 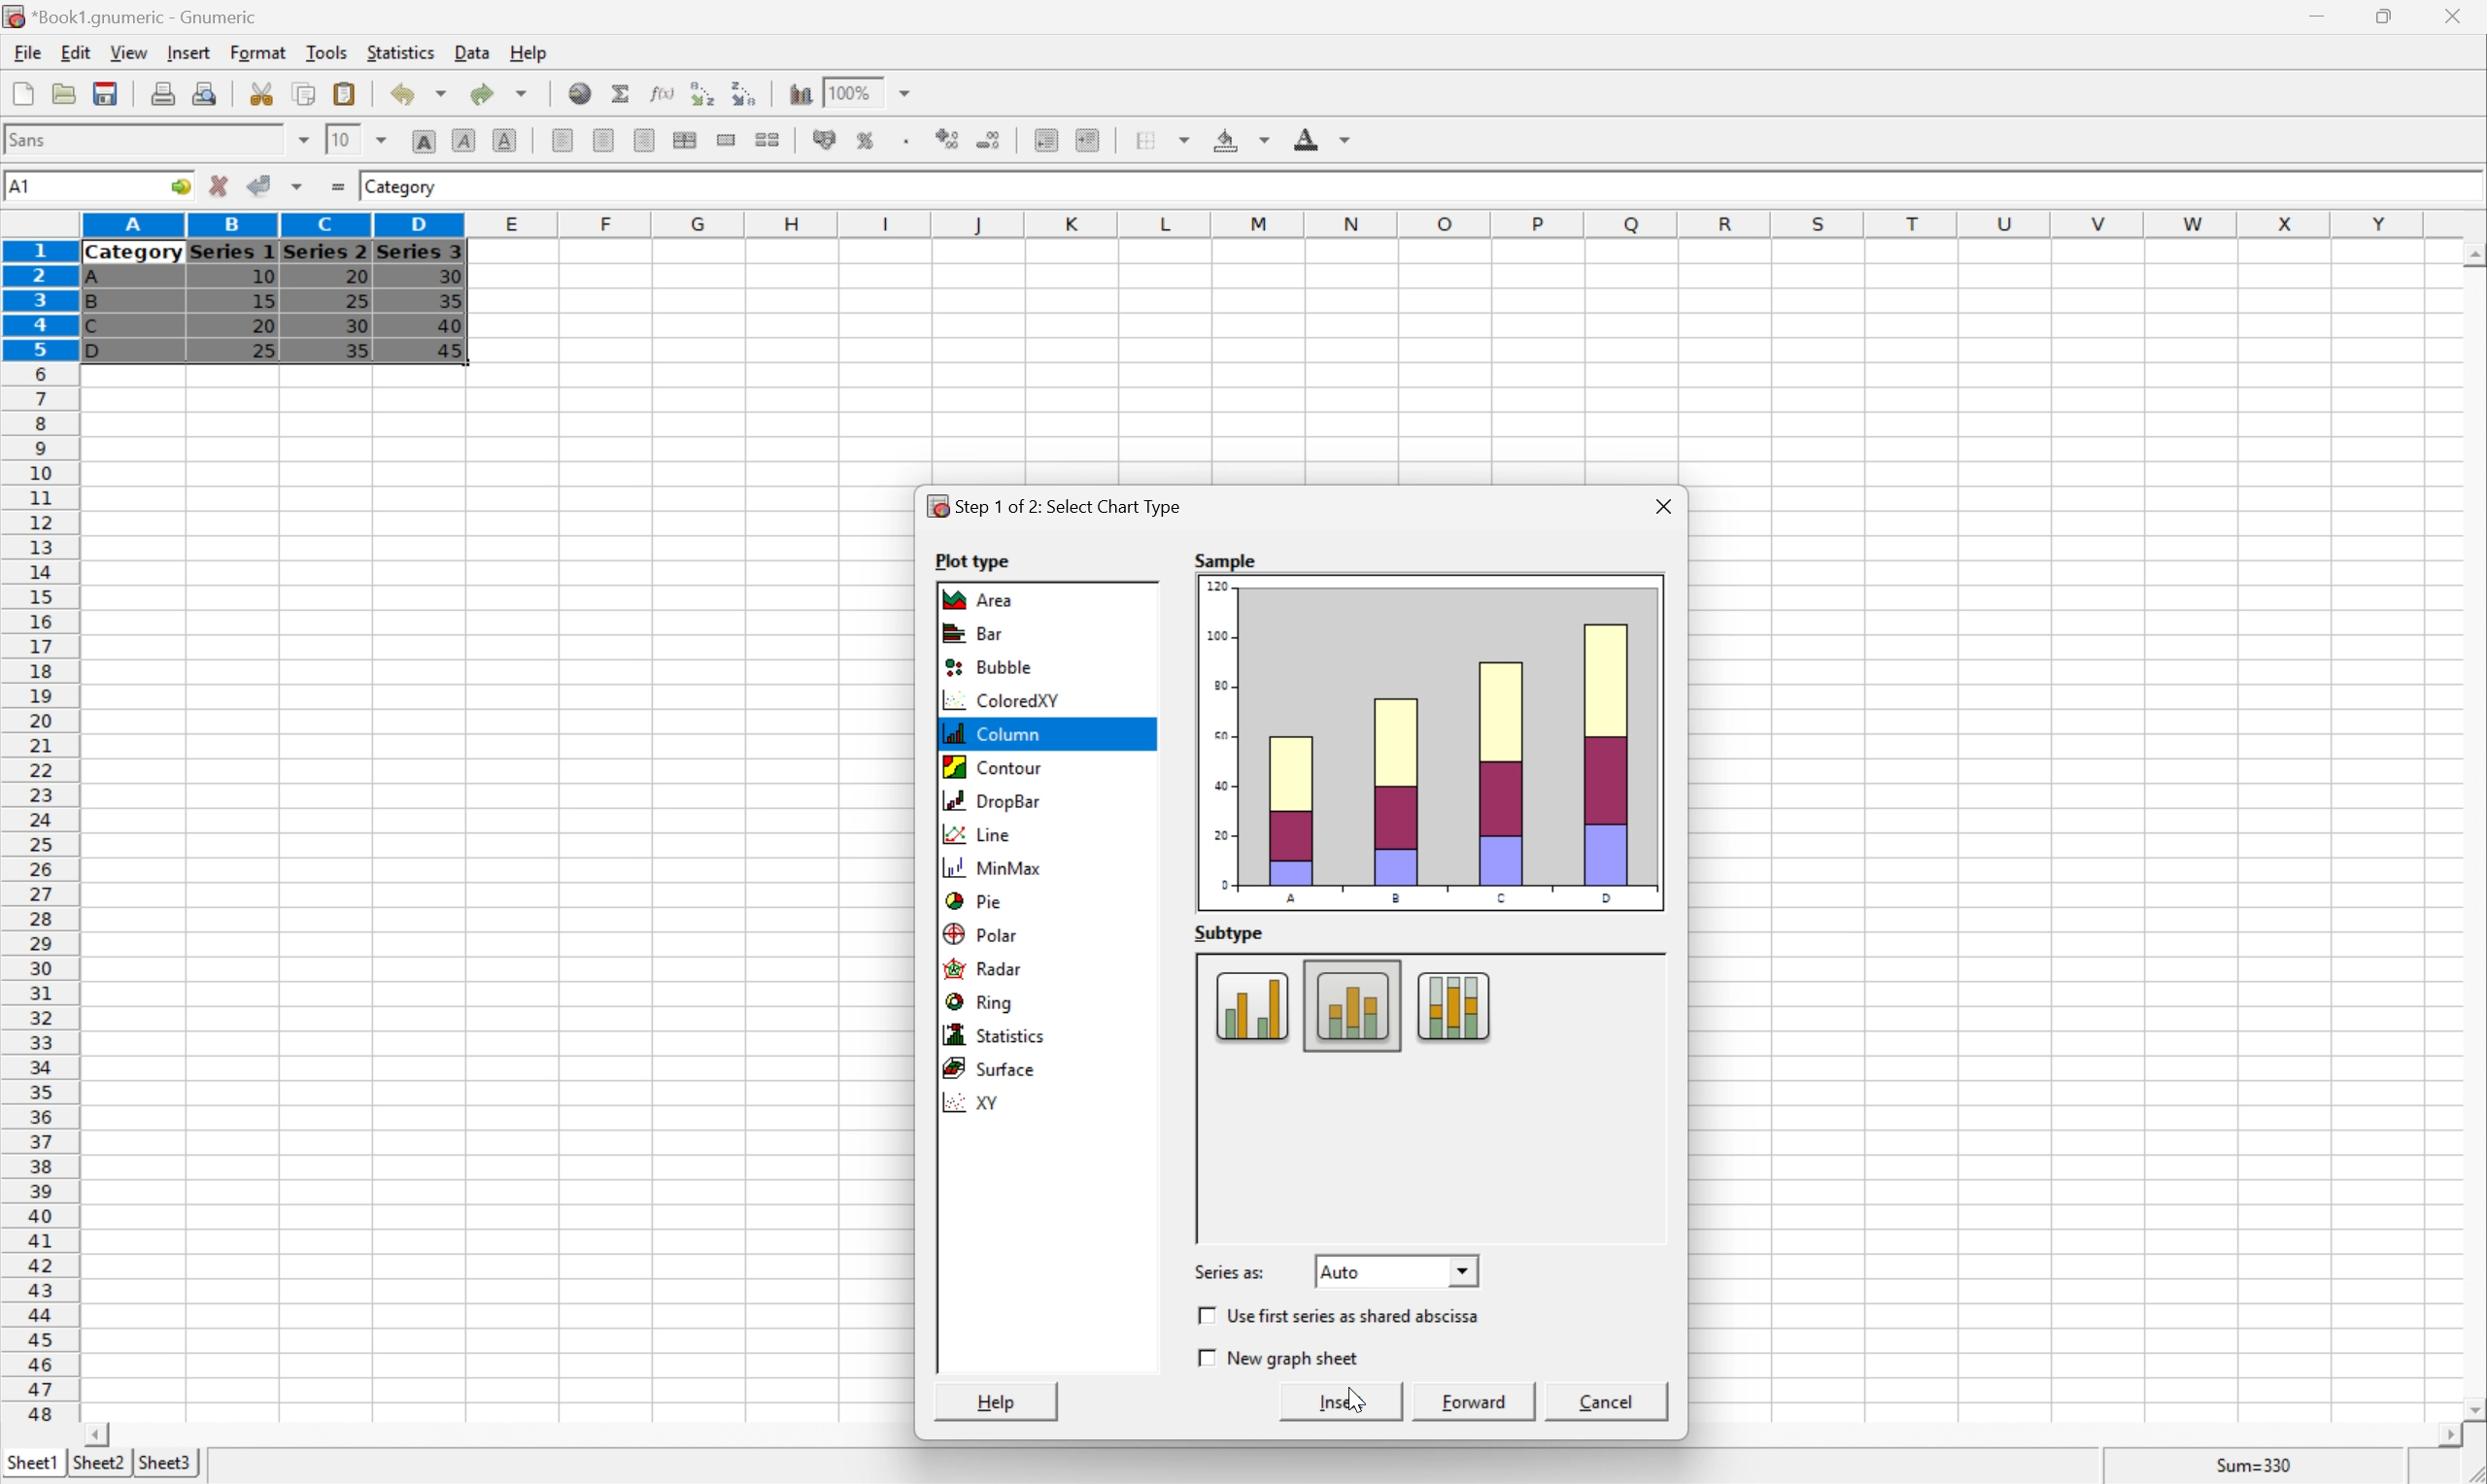 What do you see at coordinates (449, 276) in the screenshot?
I see `30` at bounding box center [449, 276].